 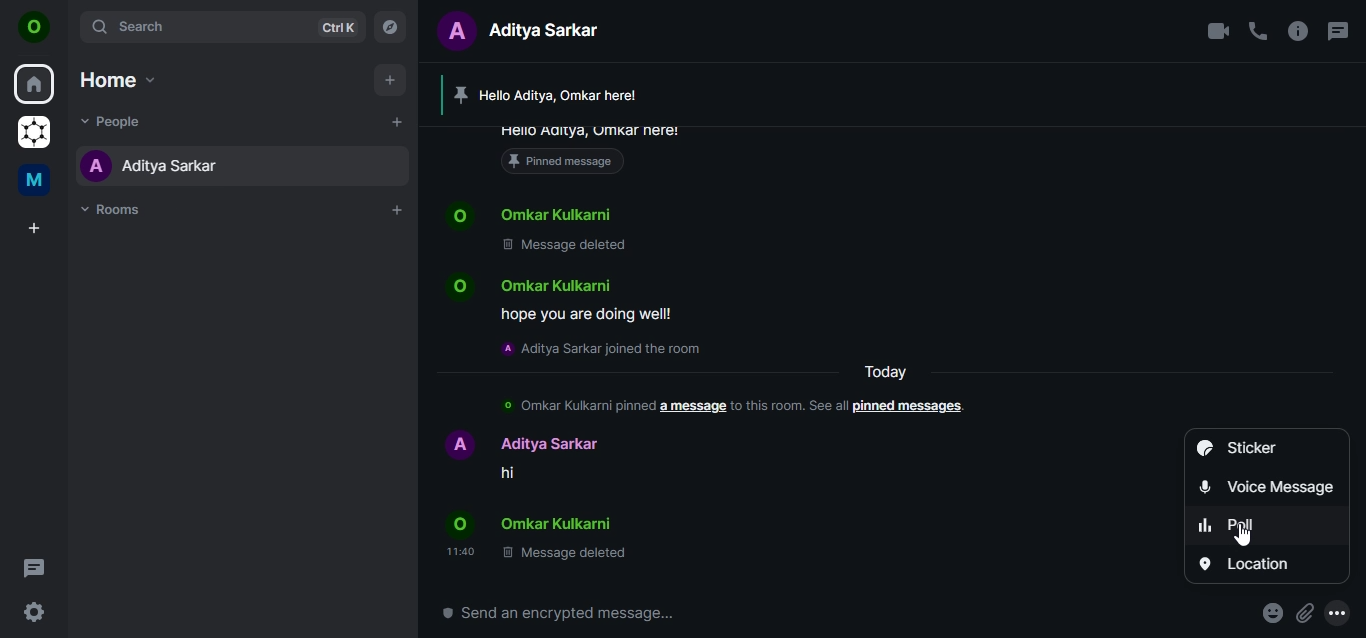 What do you see at coordinates (398, 210) in the screenshot?
I see `add room` at bounding box center [398, 210].